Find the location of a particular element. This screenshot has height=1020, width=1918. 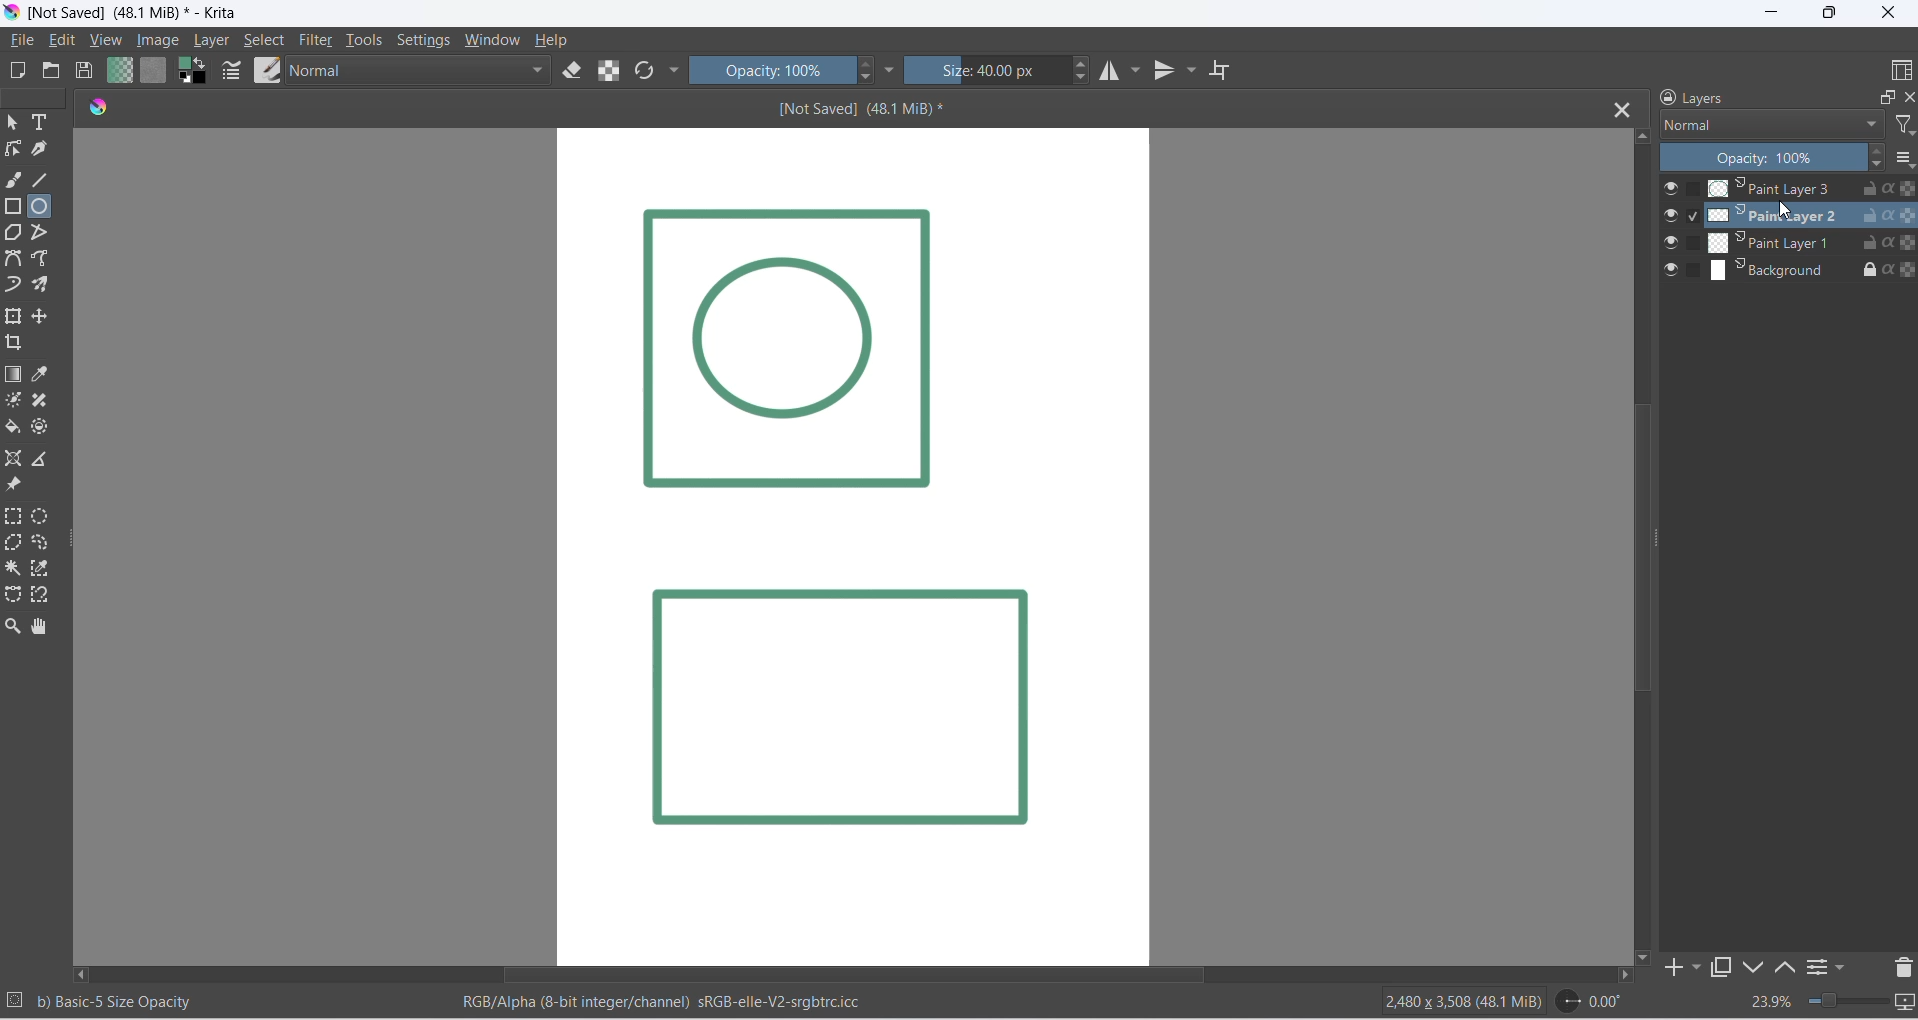

window is located at coordinates (495, 40).